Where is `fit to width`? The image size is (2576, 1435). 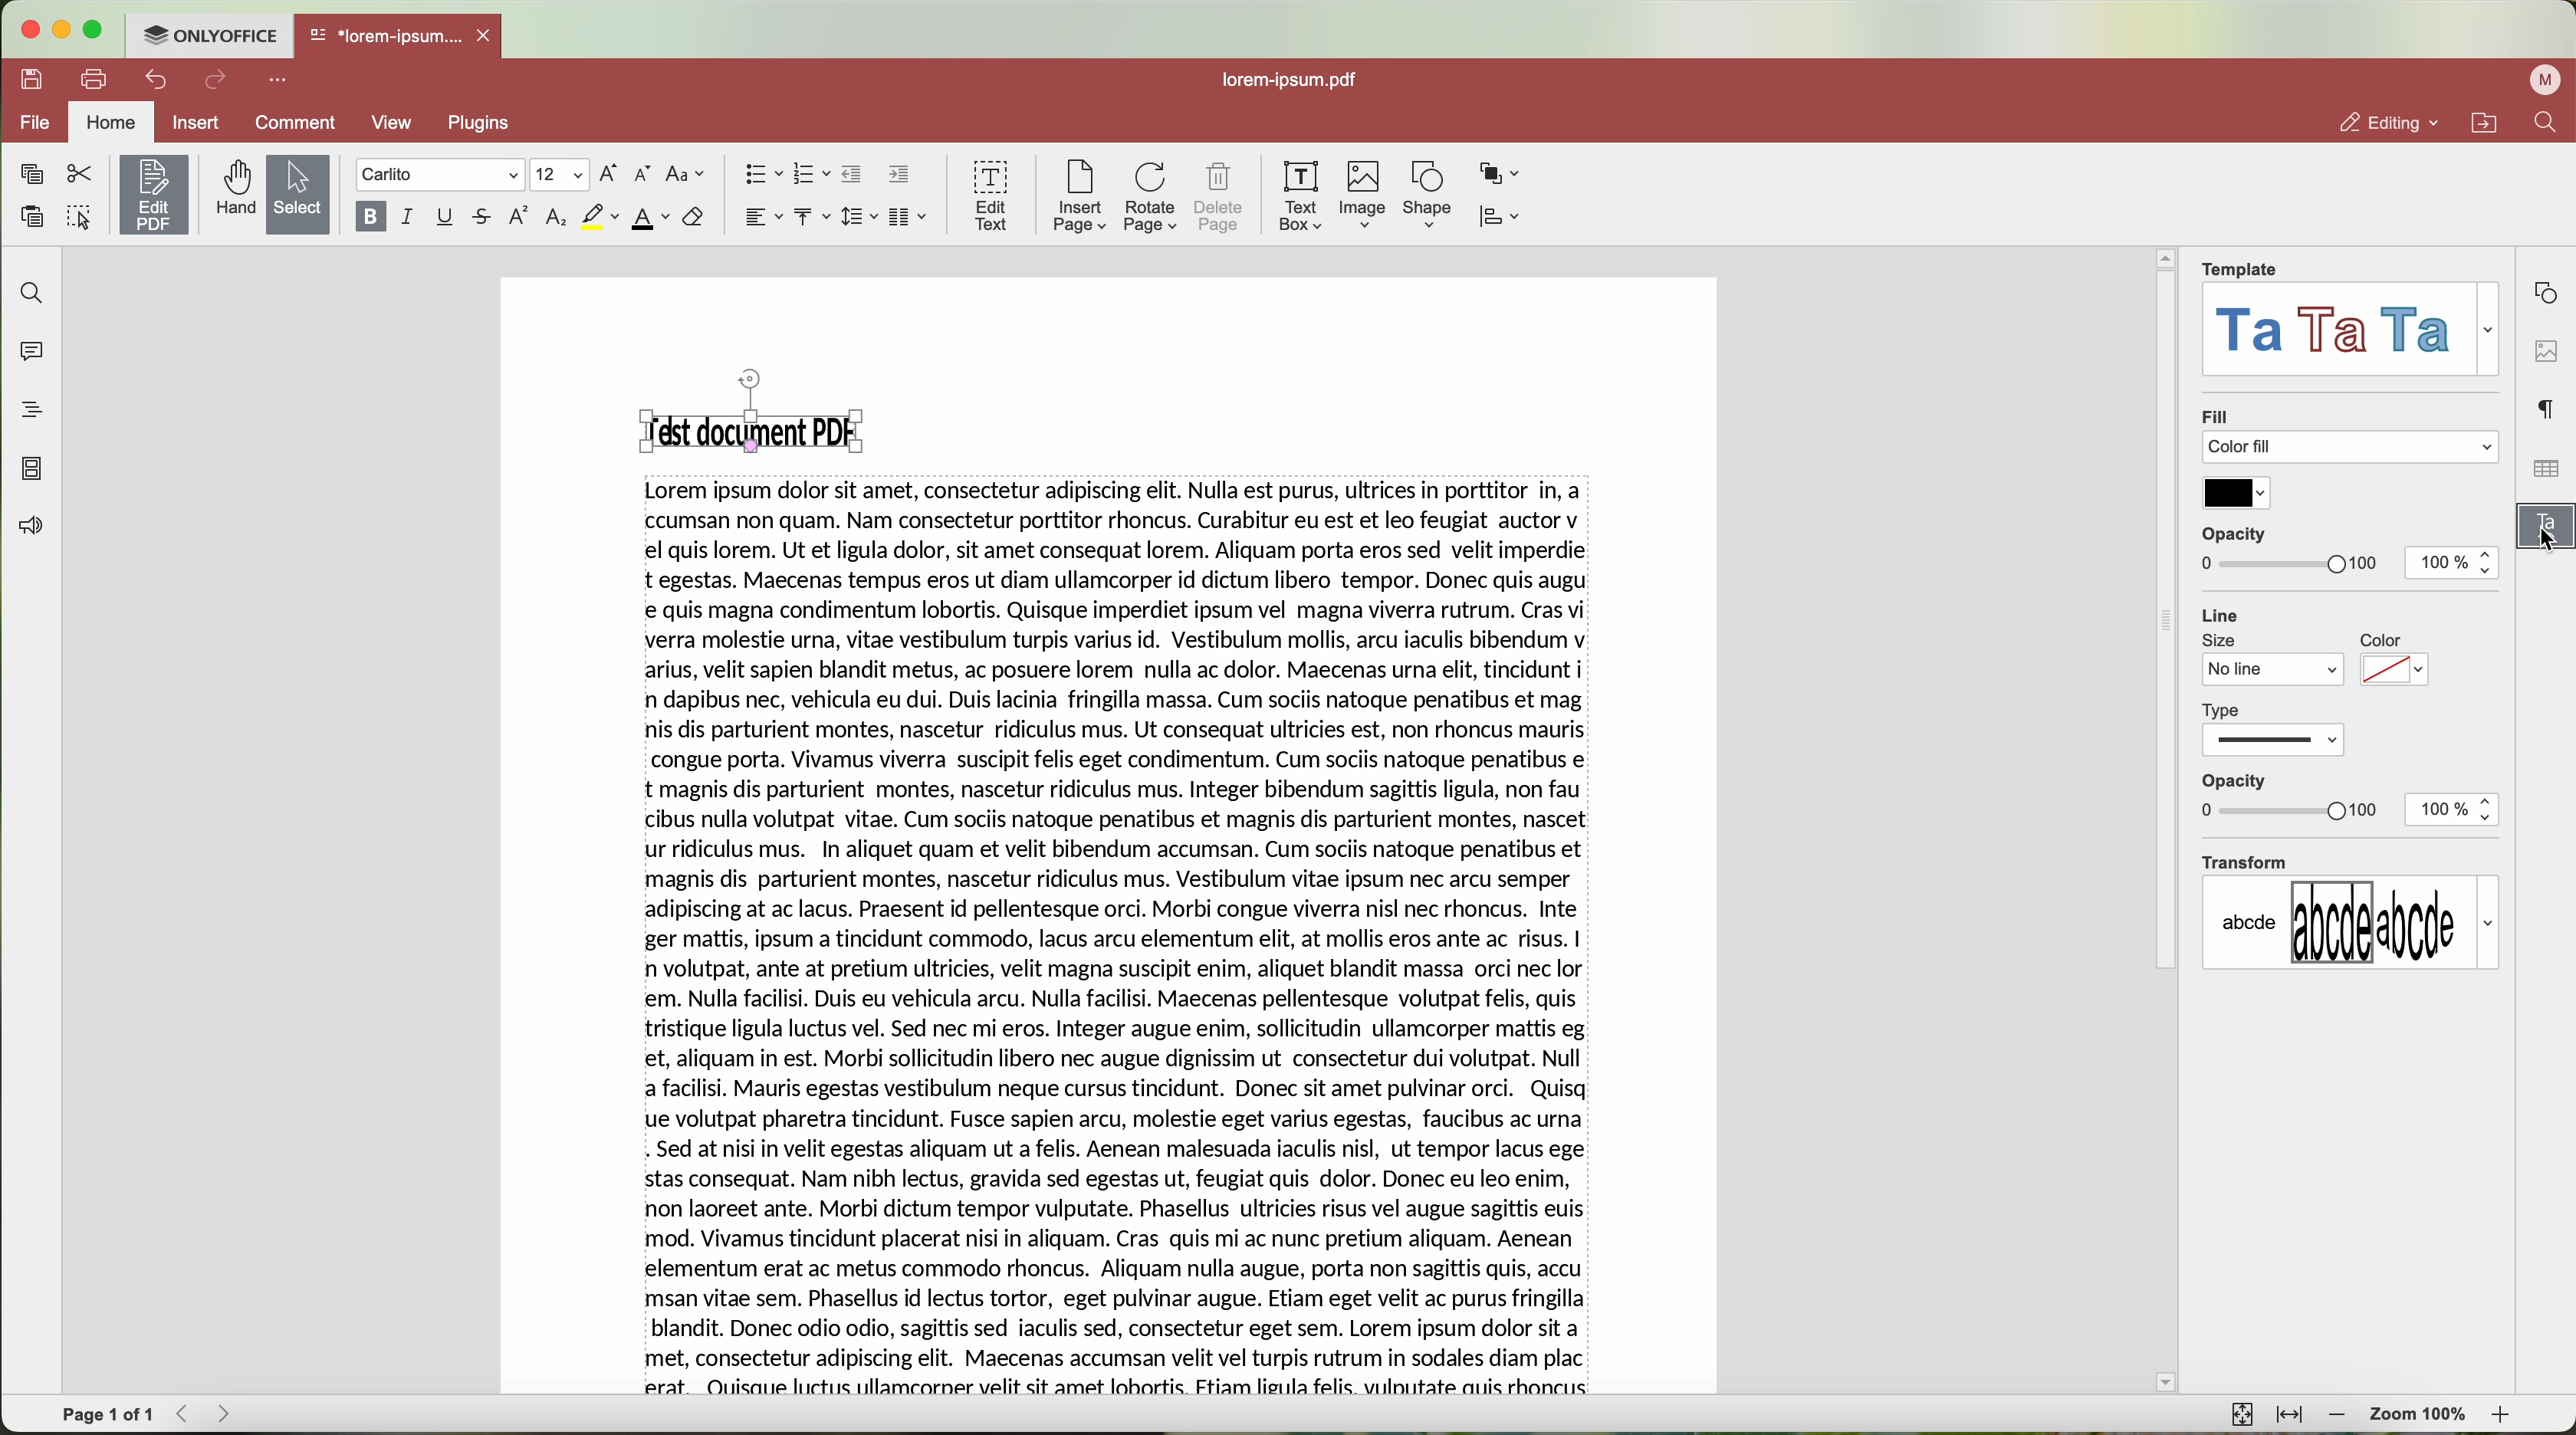 fit to width is located at coordinates (2289, 1416).